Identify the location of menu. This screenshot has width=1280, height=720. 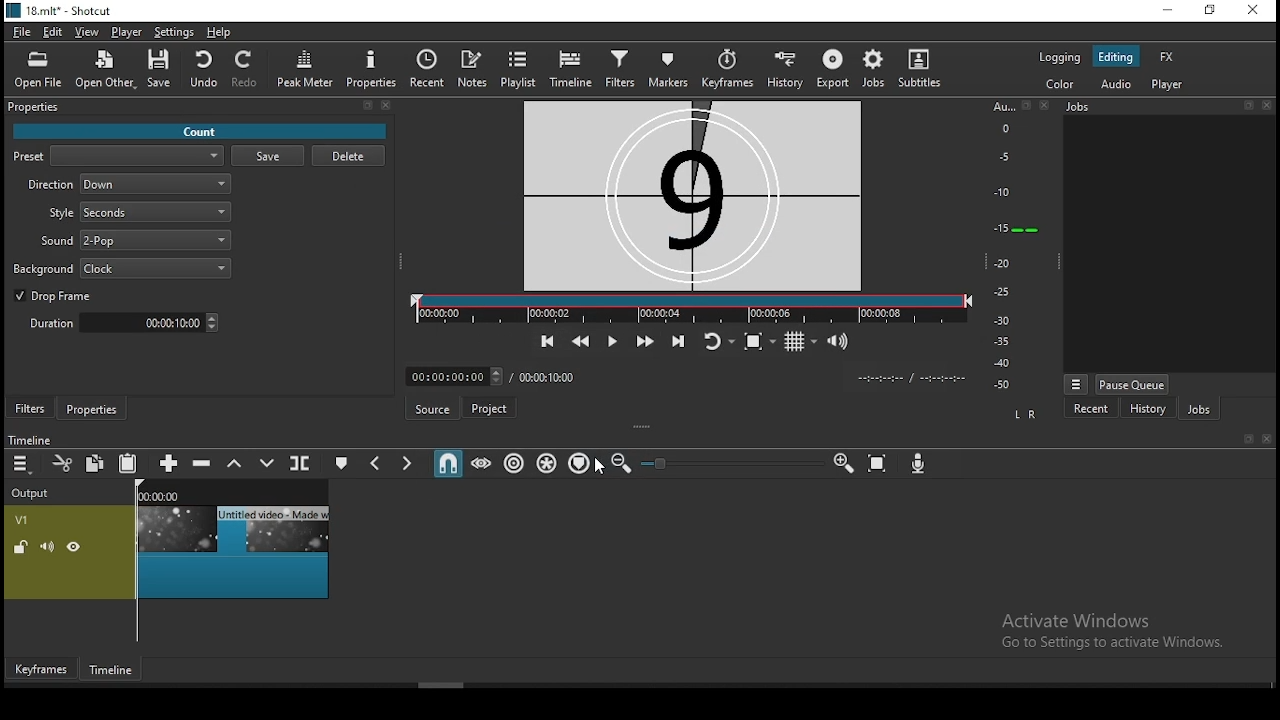
(23, 464).